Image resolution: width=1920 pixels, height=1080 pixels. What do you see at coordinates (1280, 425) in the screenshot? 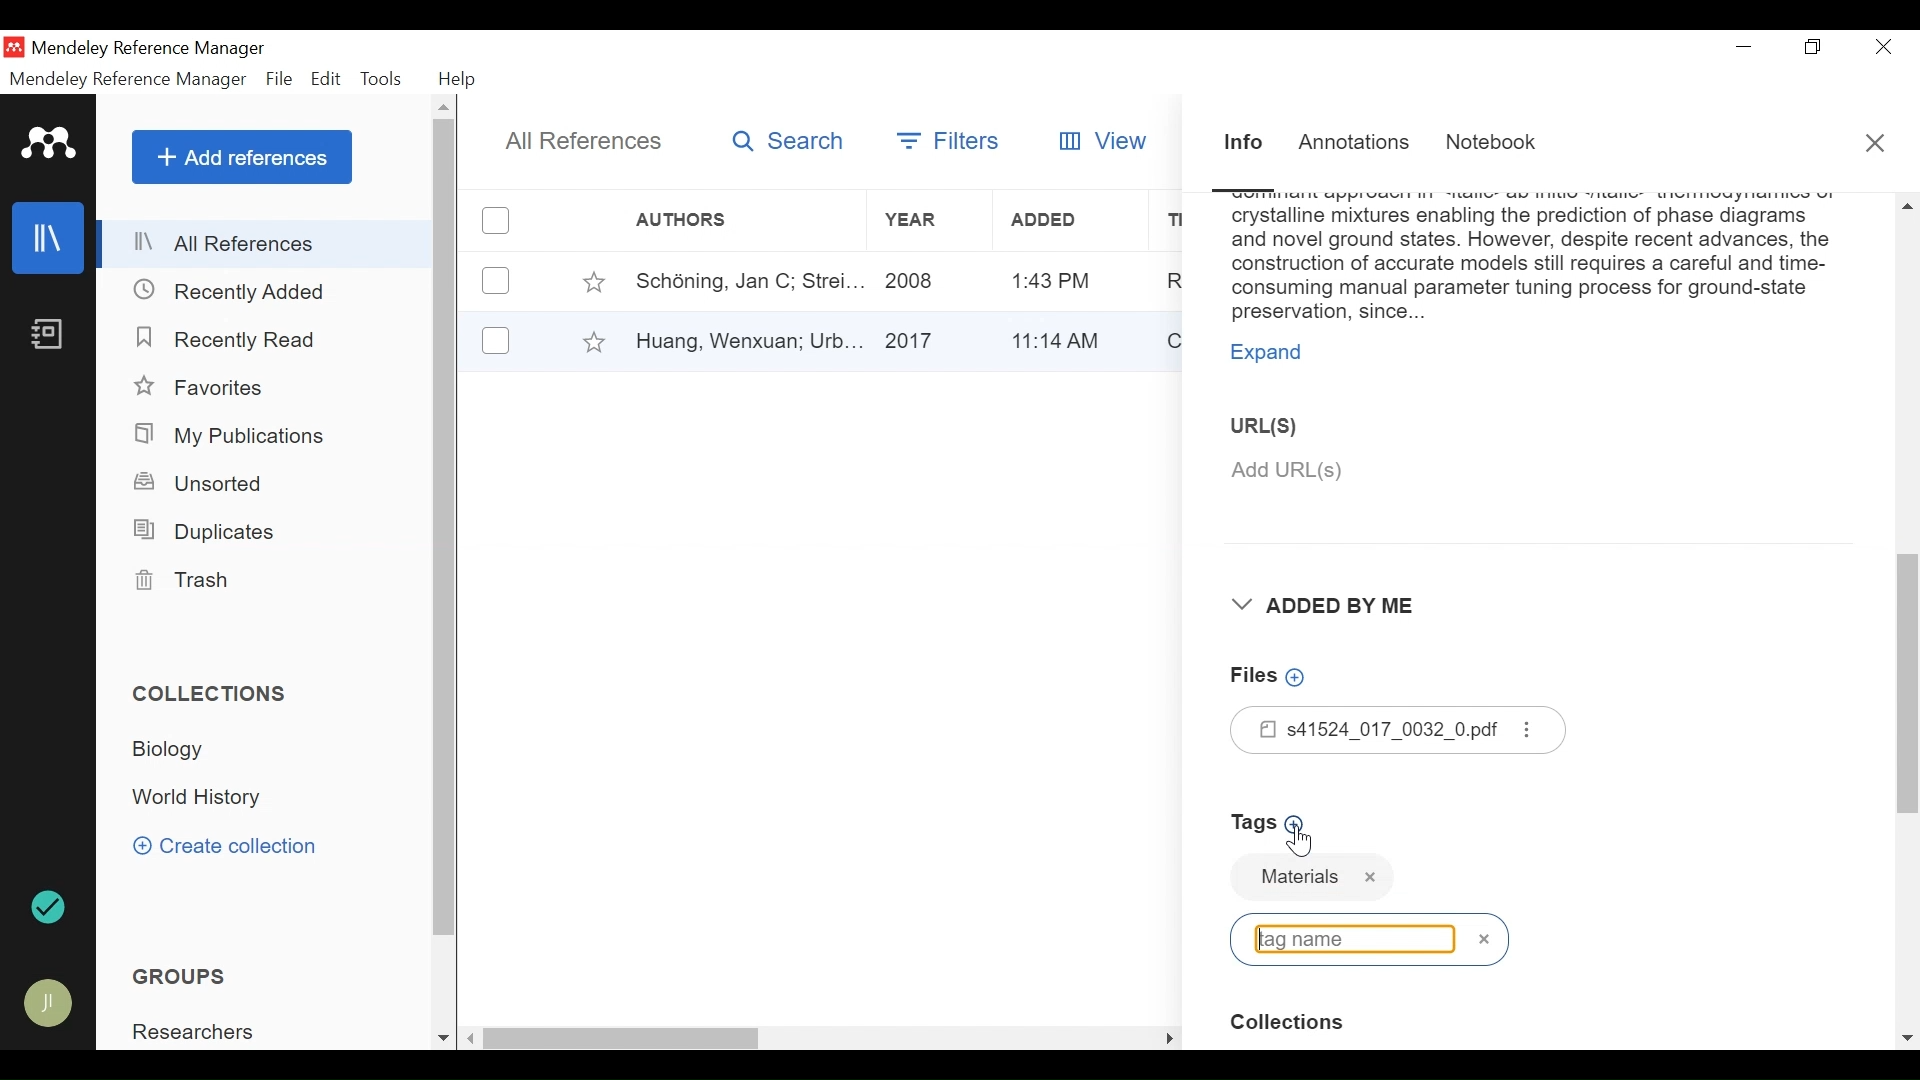
I see `URL(S)` at bounding box center [1280, 425].